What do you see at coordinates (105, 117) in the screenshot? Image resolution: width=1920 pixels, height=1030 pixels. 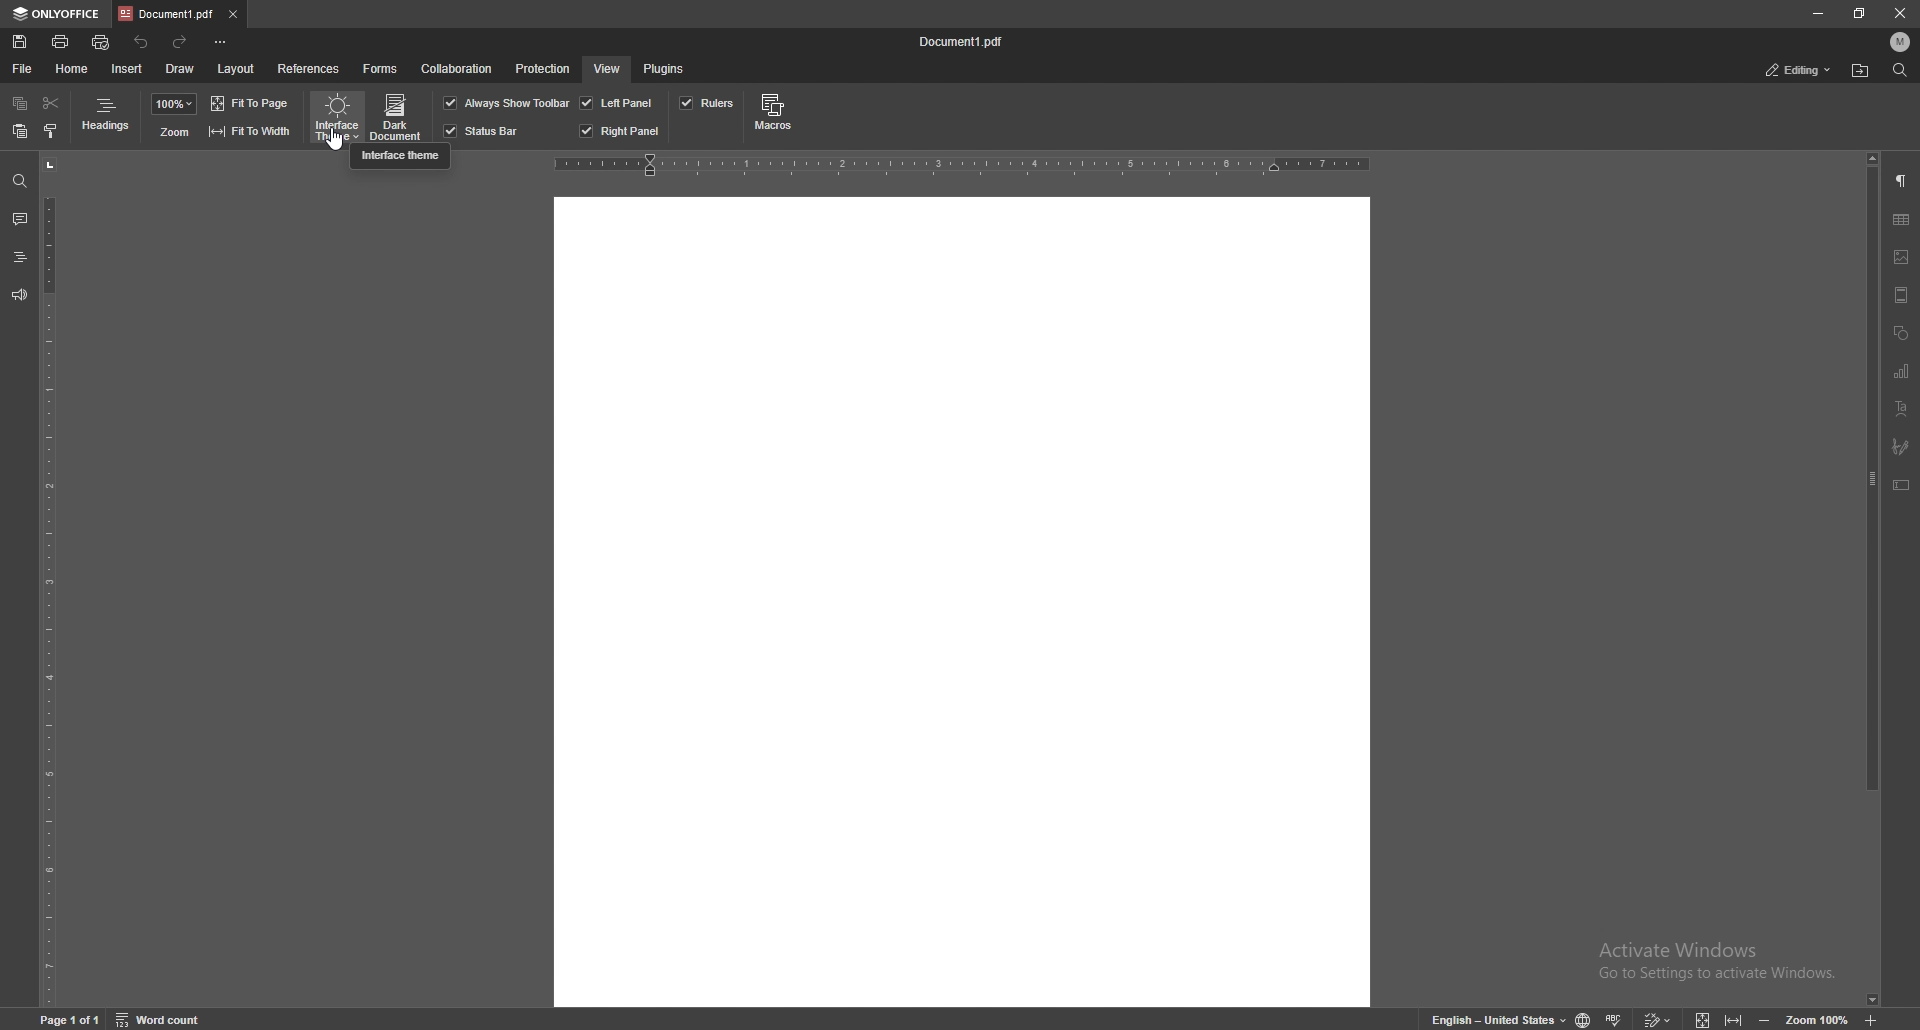 I see `headings` at bounding box center [105, 117].